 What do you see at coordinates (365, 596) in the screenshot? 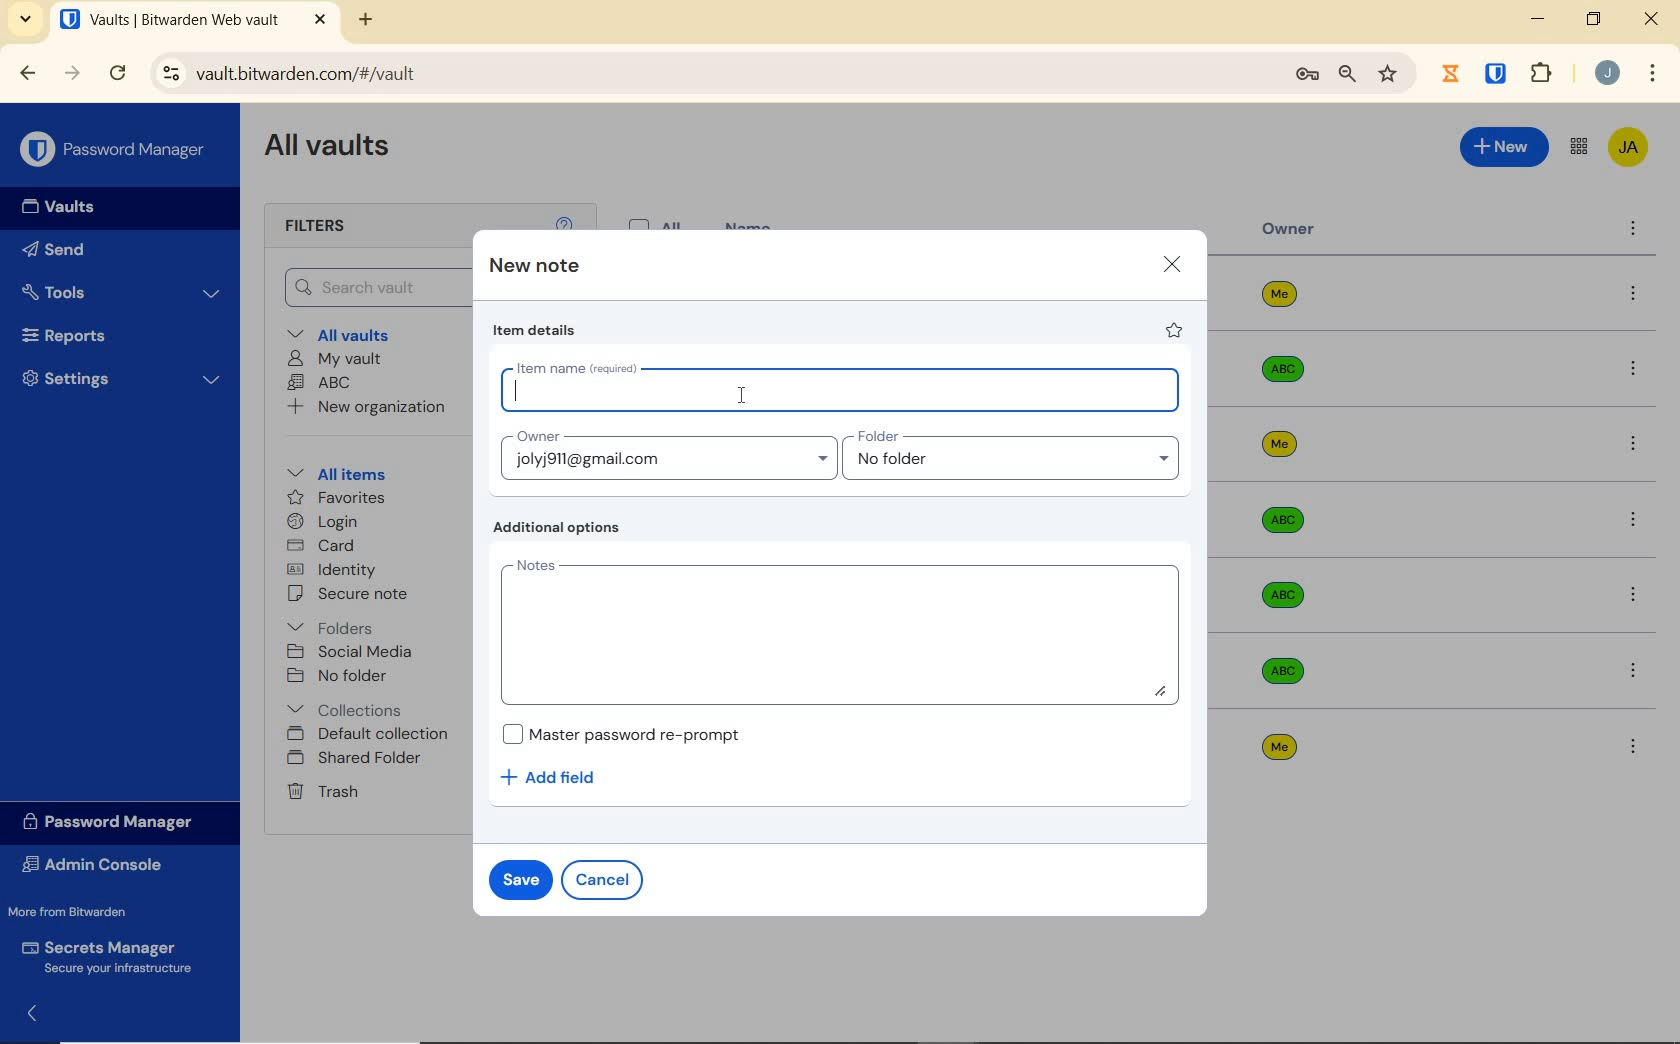
I see `secure note` at bounding box center [365, 596].